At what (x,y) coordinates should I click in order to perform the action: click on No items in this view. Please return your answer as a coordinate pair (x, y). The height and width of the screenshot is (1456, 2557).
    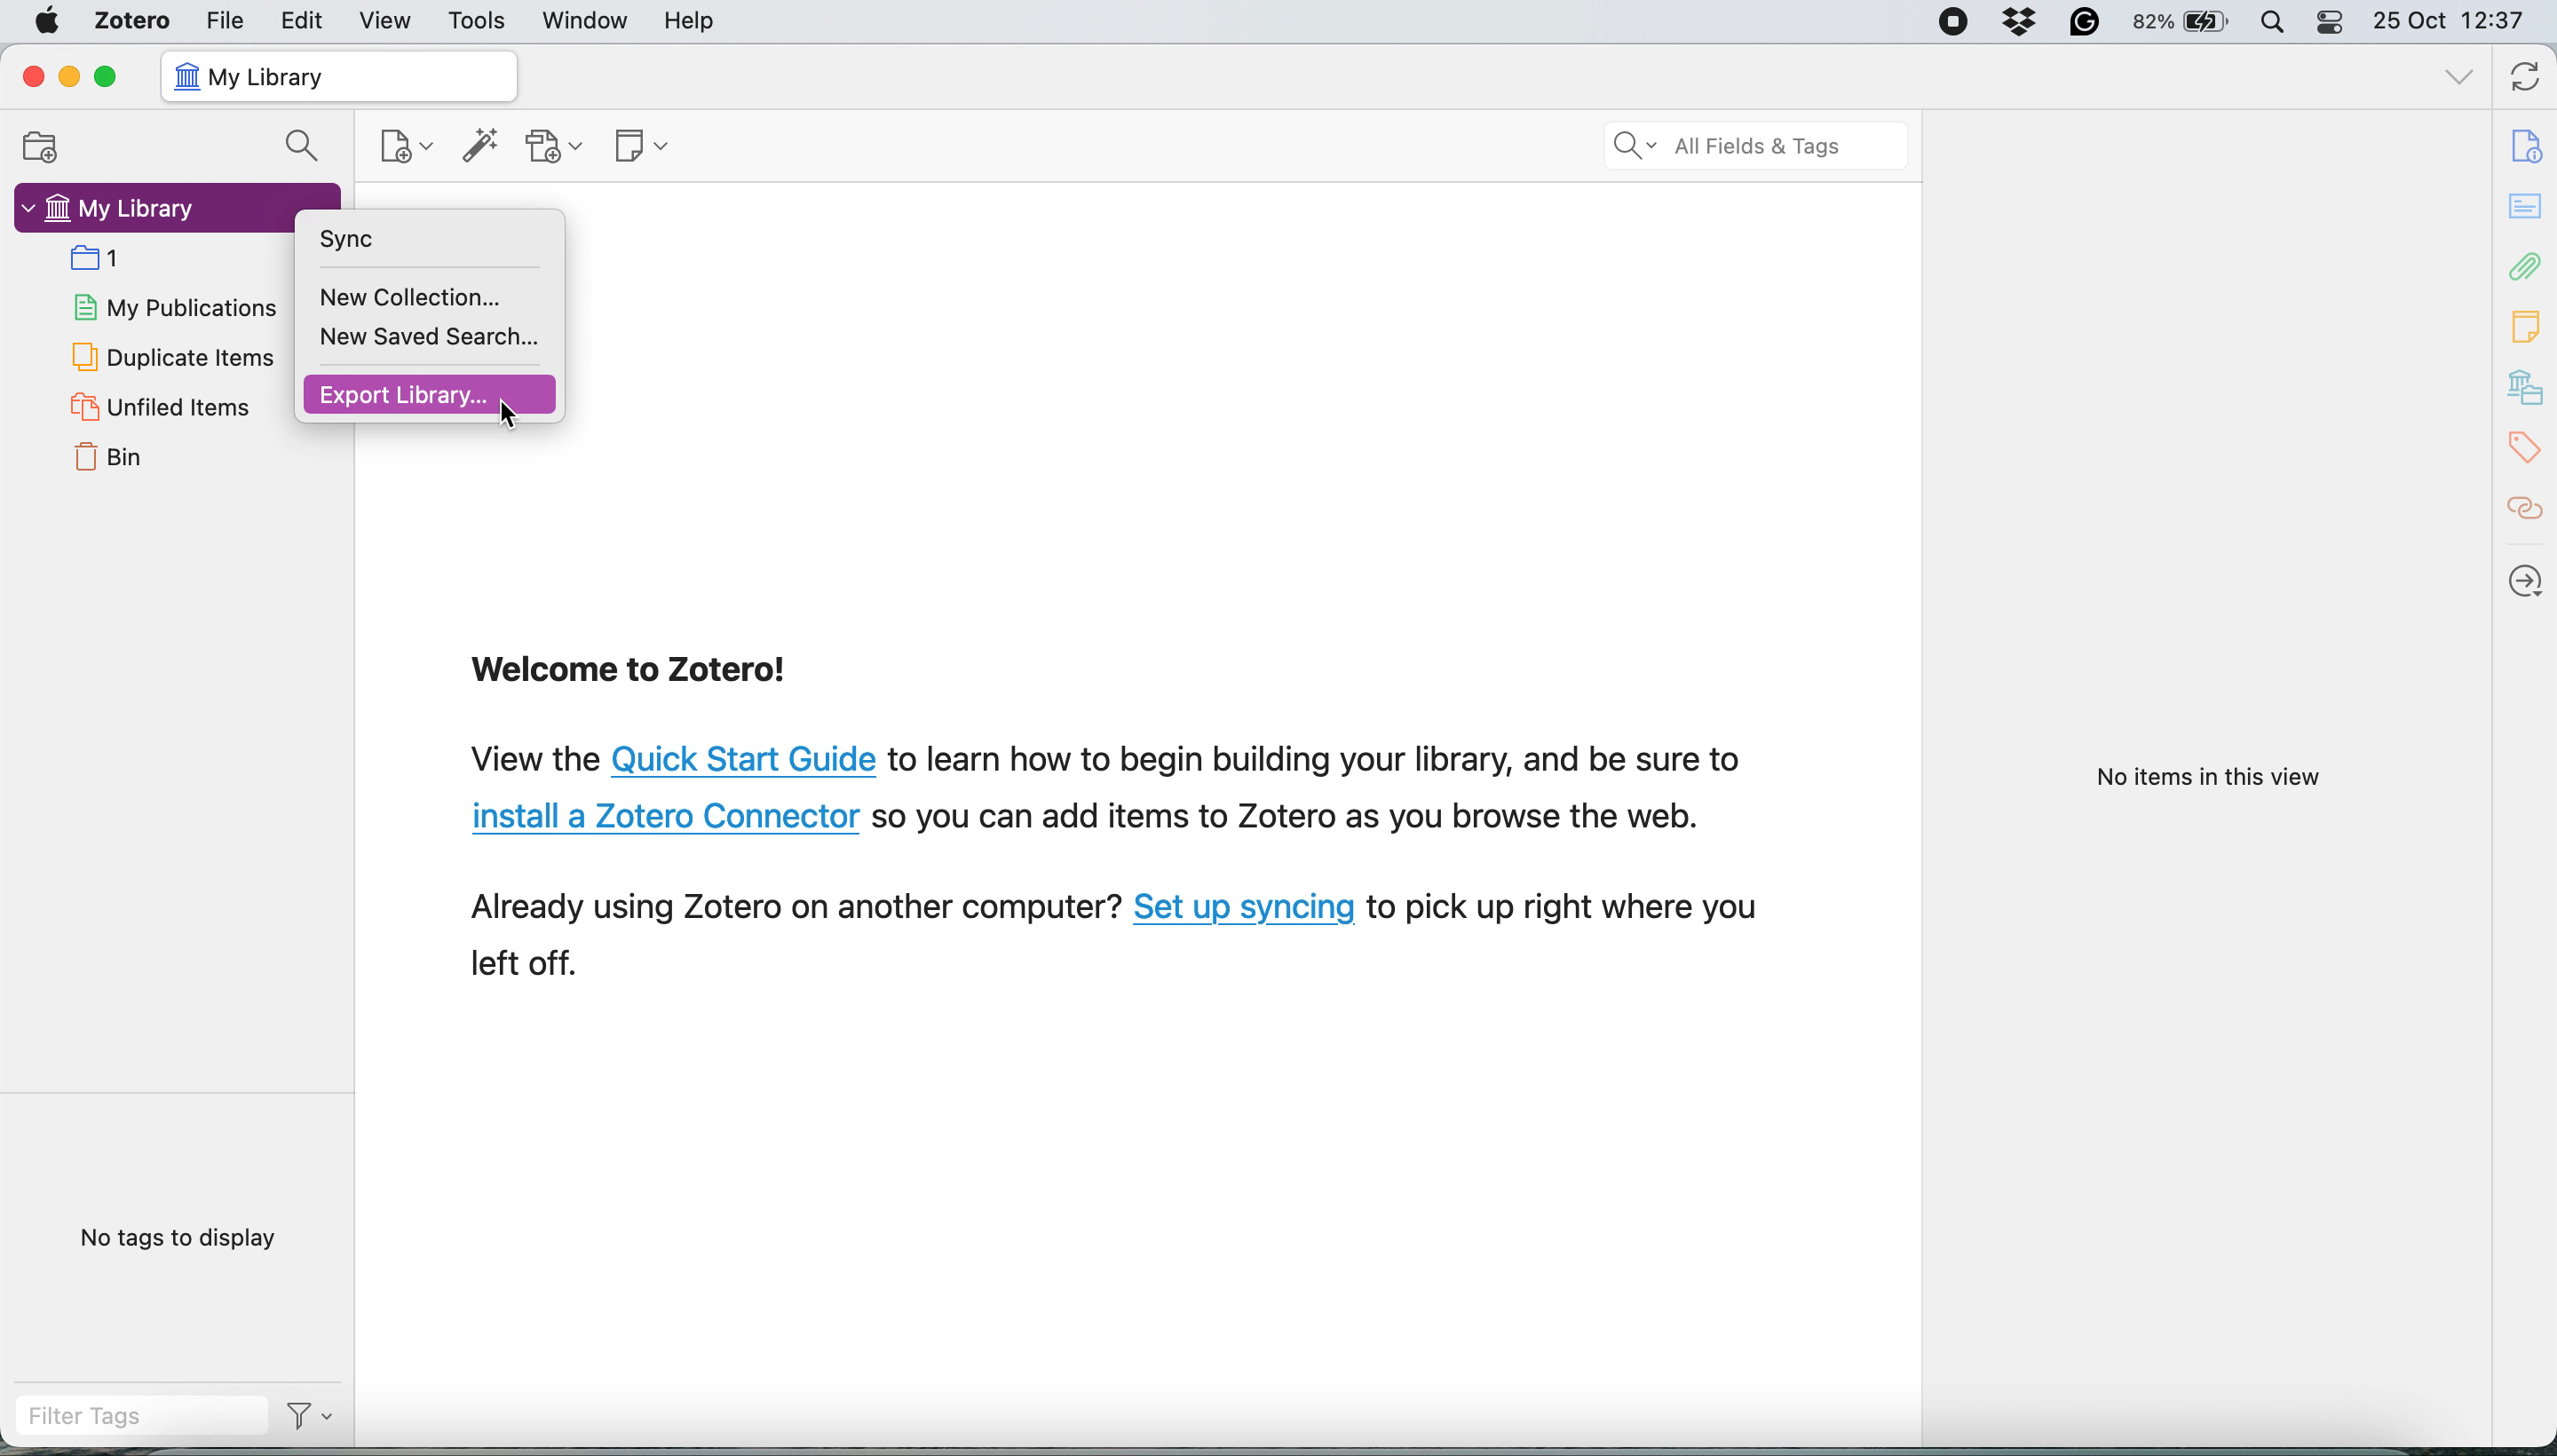
    Looking at the image, I should click on (2212, 778).